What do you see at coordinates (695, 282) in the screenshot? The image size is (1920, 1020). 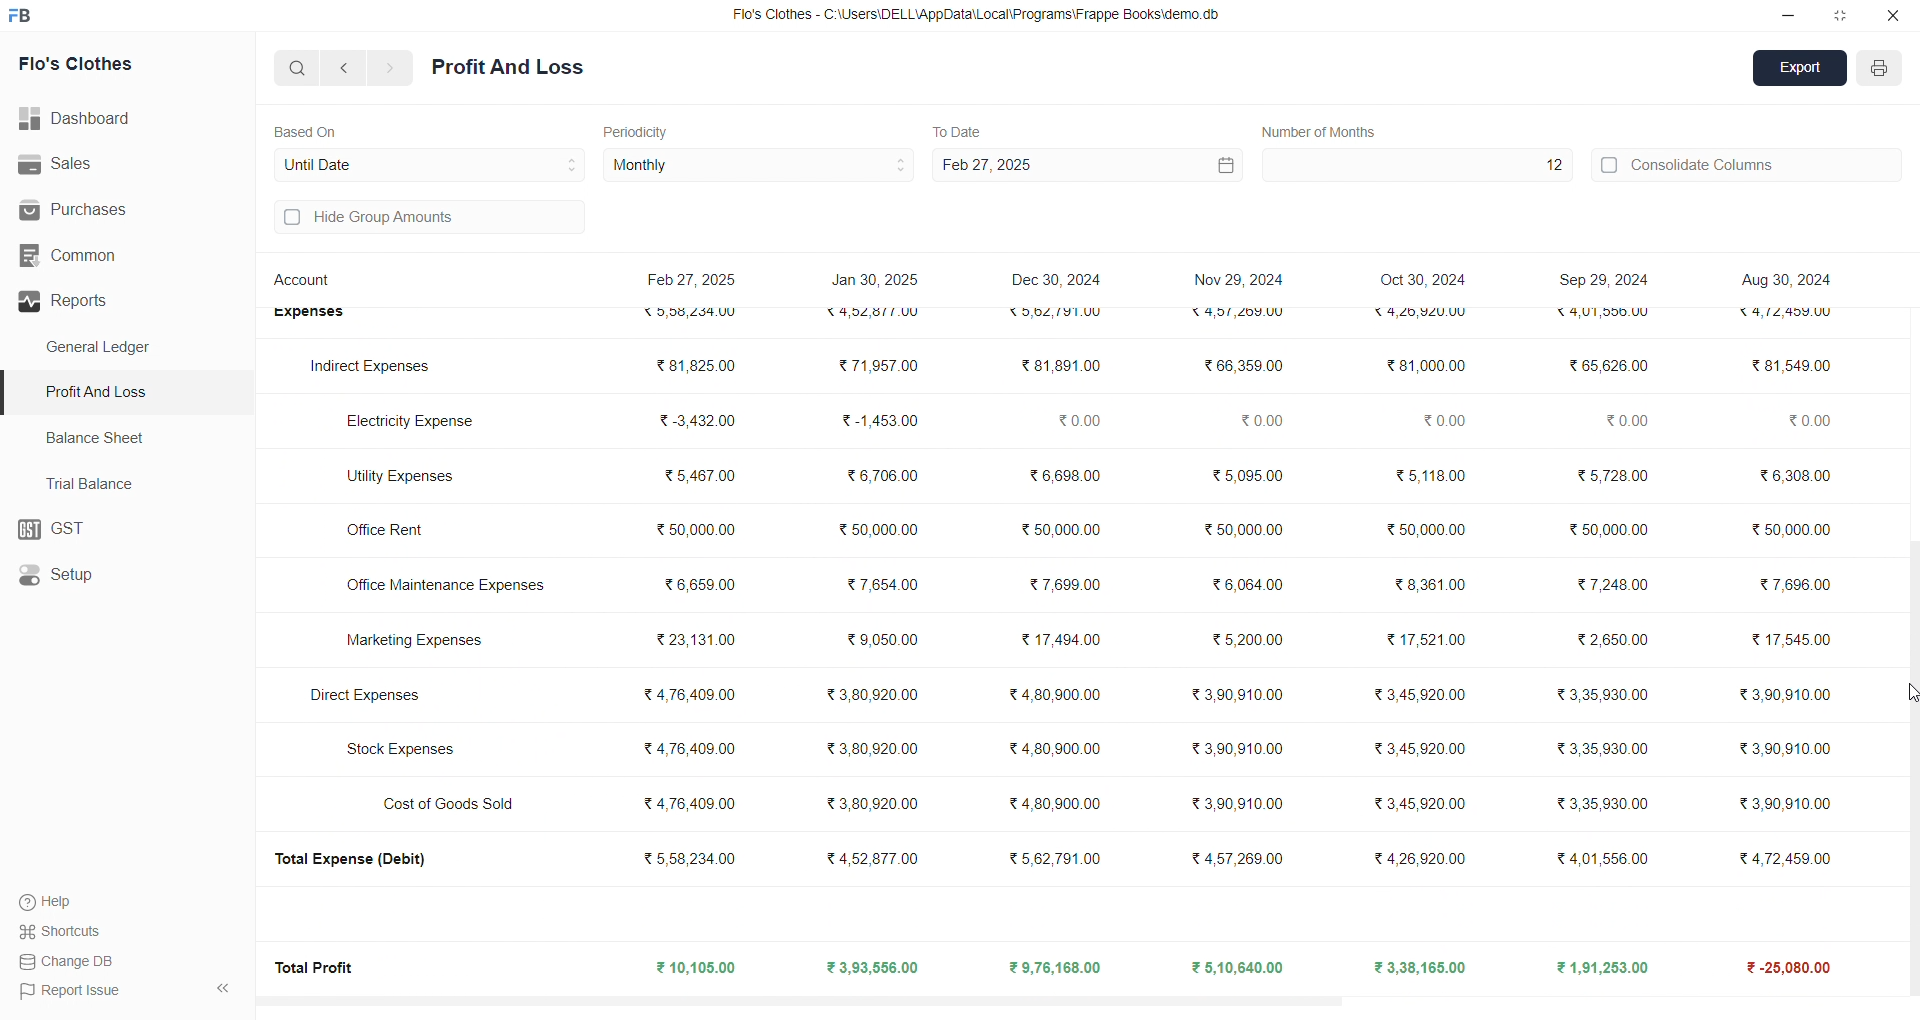 I see `Feb 27, 2025` at bounding box center [695, 282].